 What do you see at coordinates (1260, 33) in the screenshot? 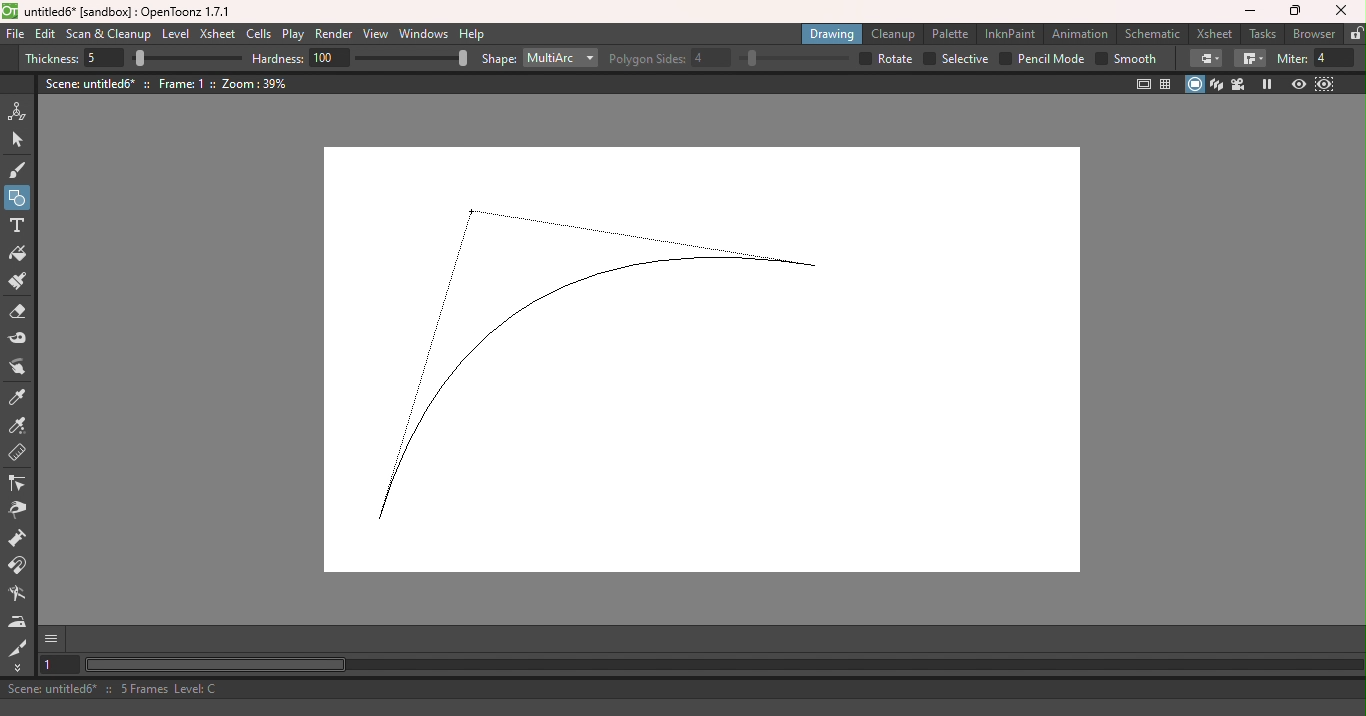
I see `Tasks` at bounding box center [1260, 33].